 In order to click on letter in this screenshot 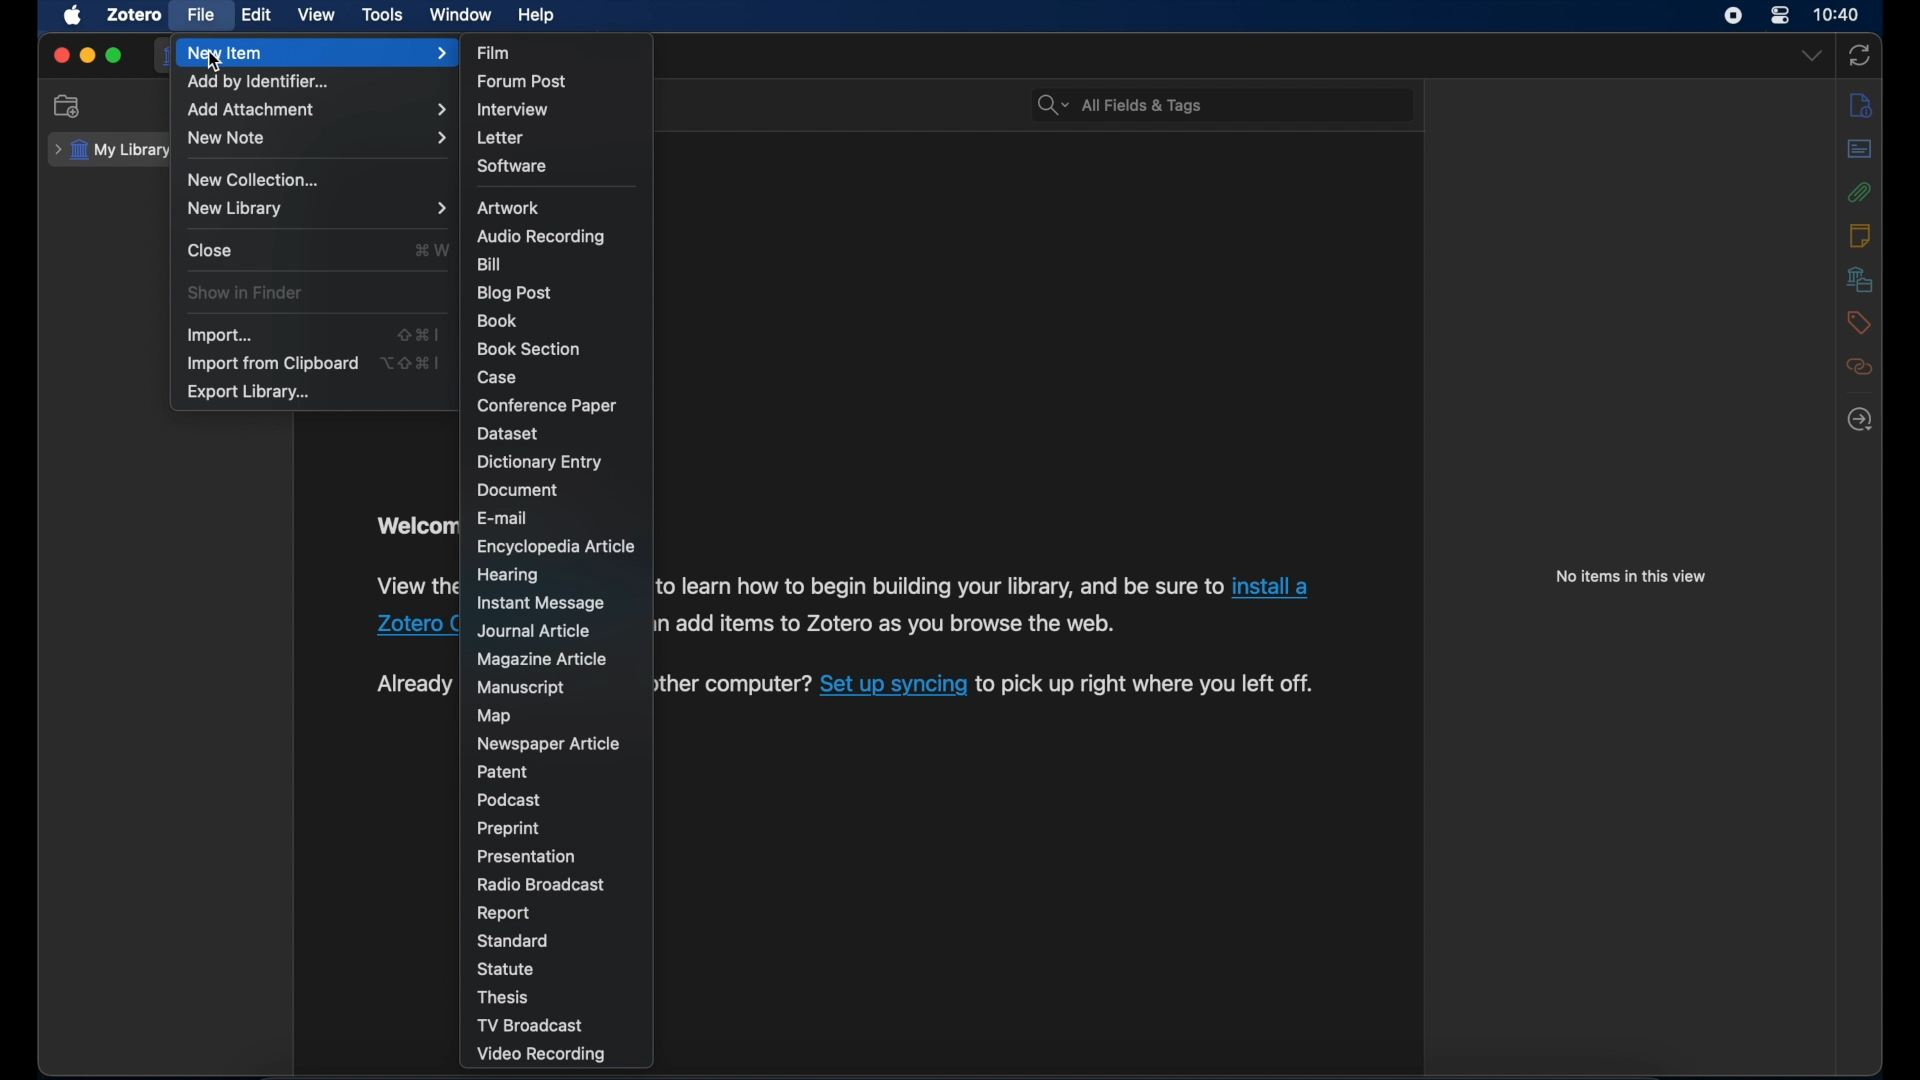, I will do `click(503, 138)`.